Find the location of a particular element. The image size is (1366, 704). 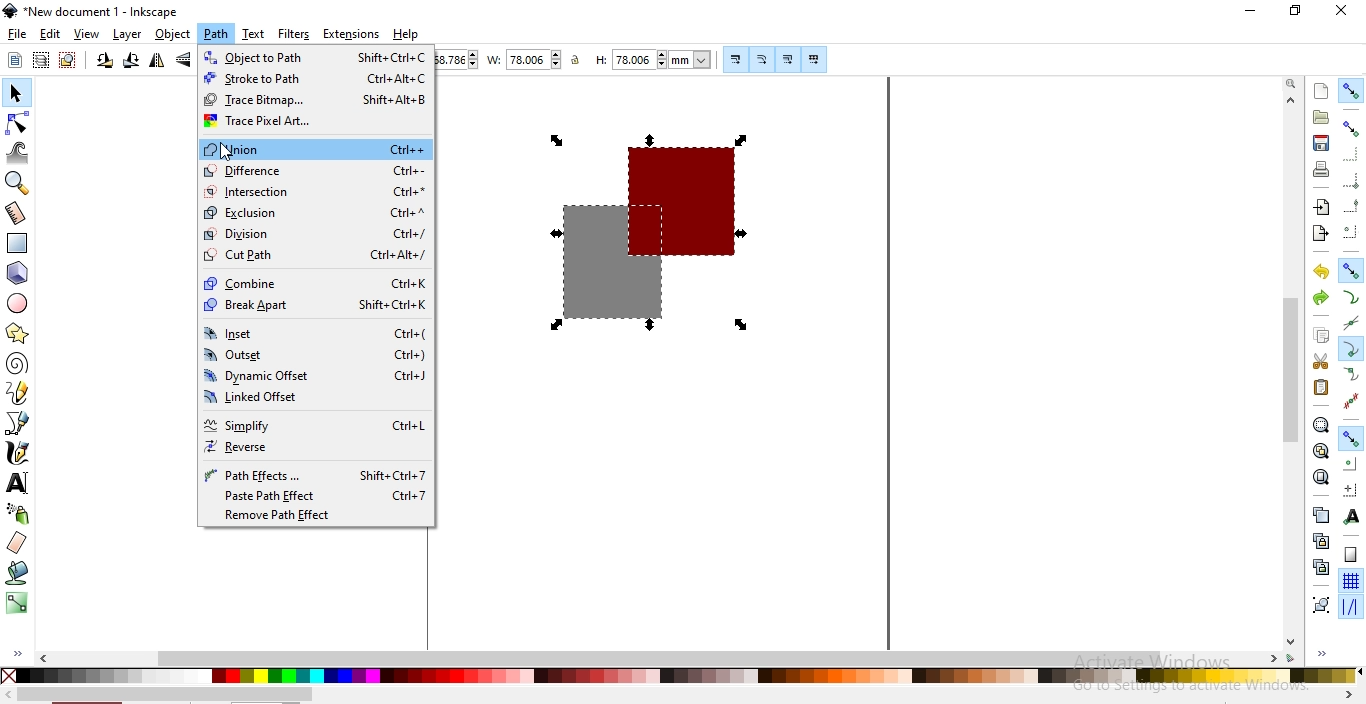

snap midpoints of line segments is located at coordinates (1350, 401).